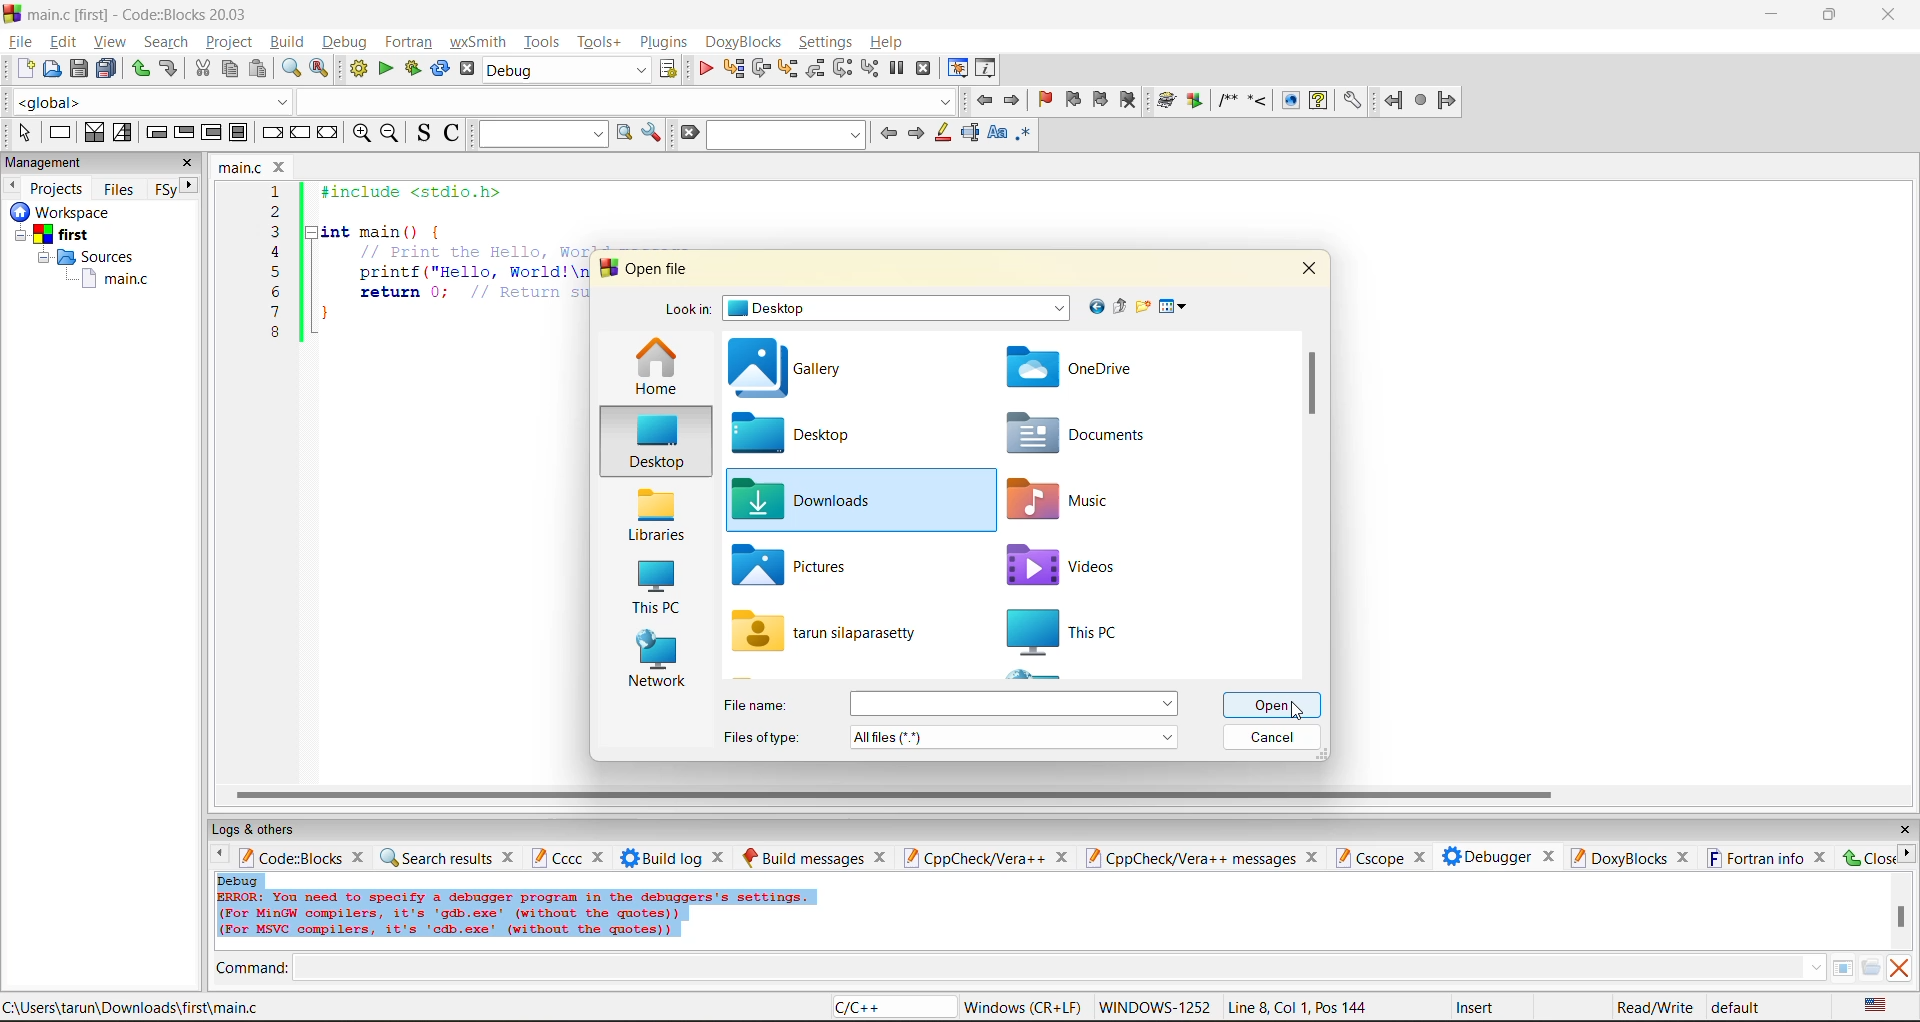  I want to click on abort, so click(467, 69).